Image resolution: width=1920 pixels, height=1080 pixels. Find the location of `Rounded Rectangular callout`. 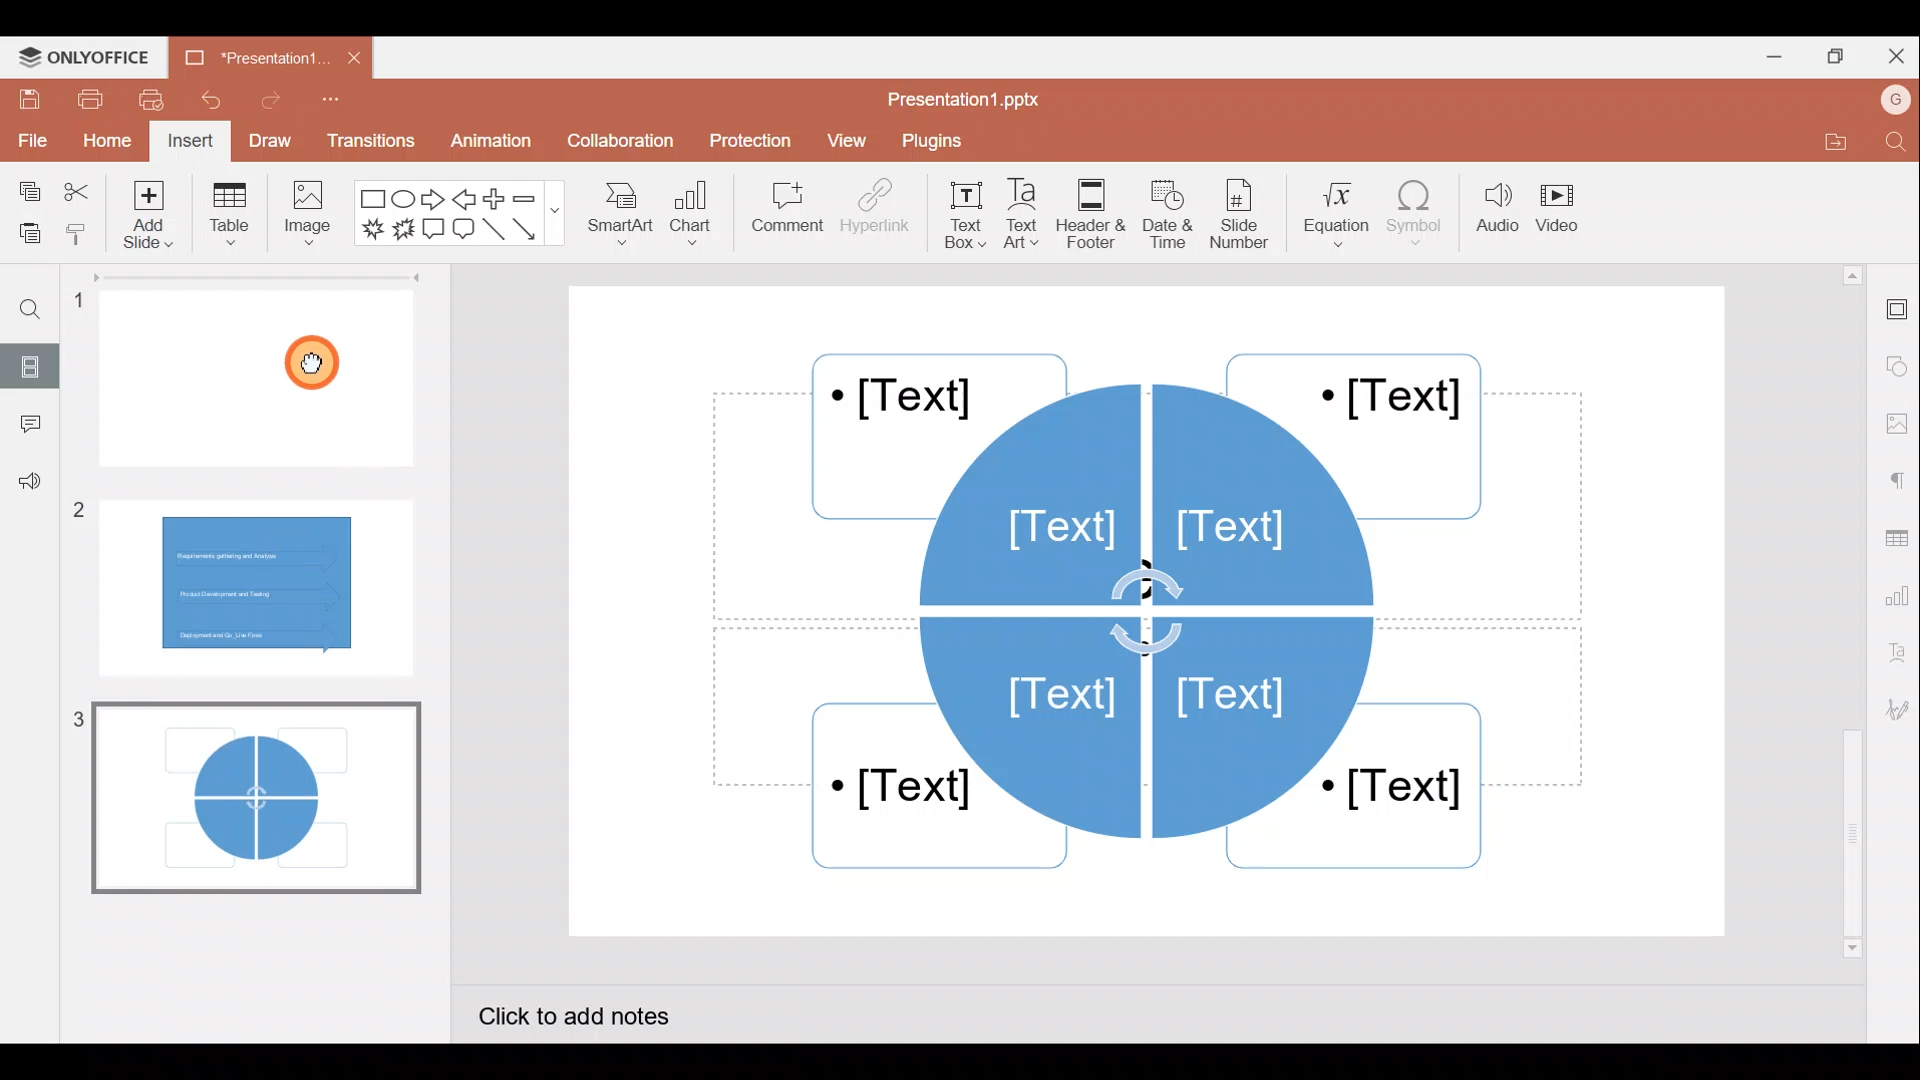

Rounded Rectangular callout is located at coordinates (463, 232).